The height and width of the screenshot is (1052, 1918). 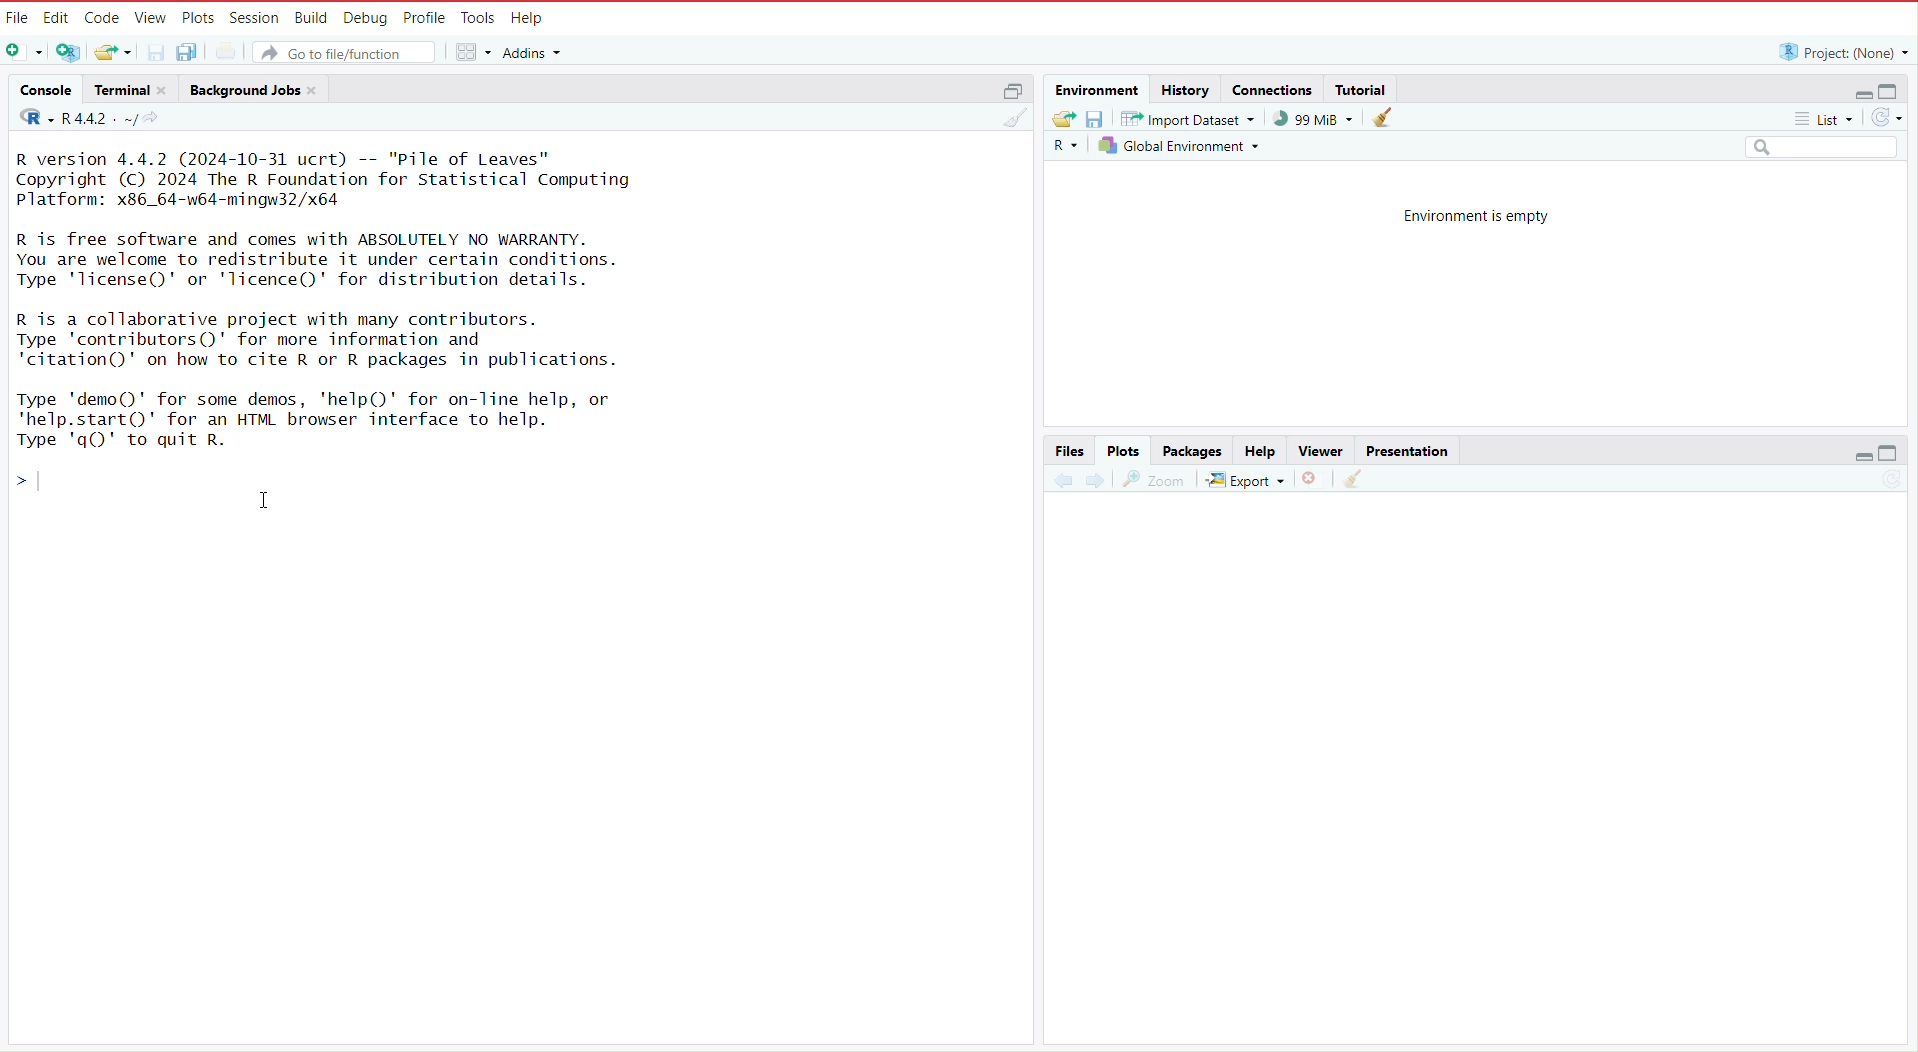 What do you see at coordinates (225, 53) in the screenshot?
I see `print the current file` at bounding box center [225, 53].